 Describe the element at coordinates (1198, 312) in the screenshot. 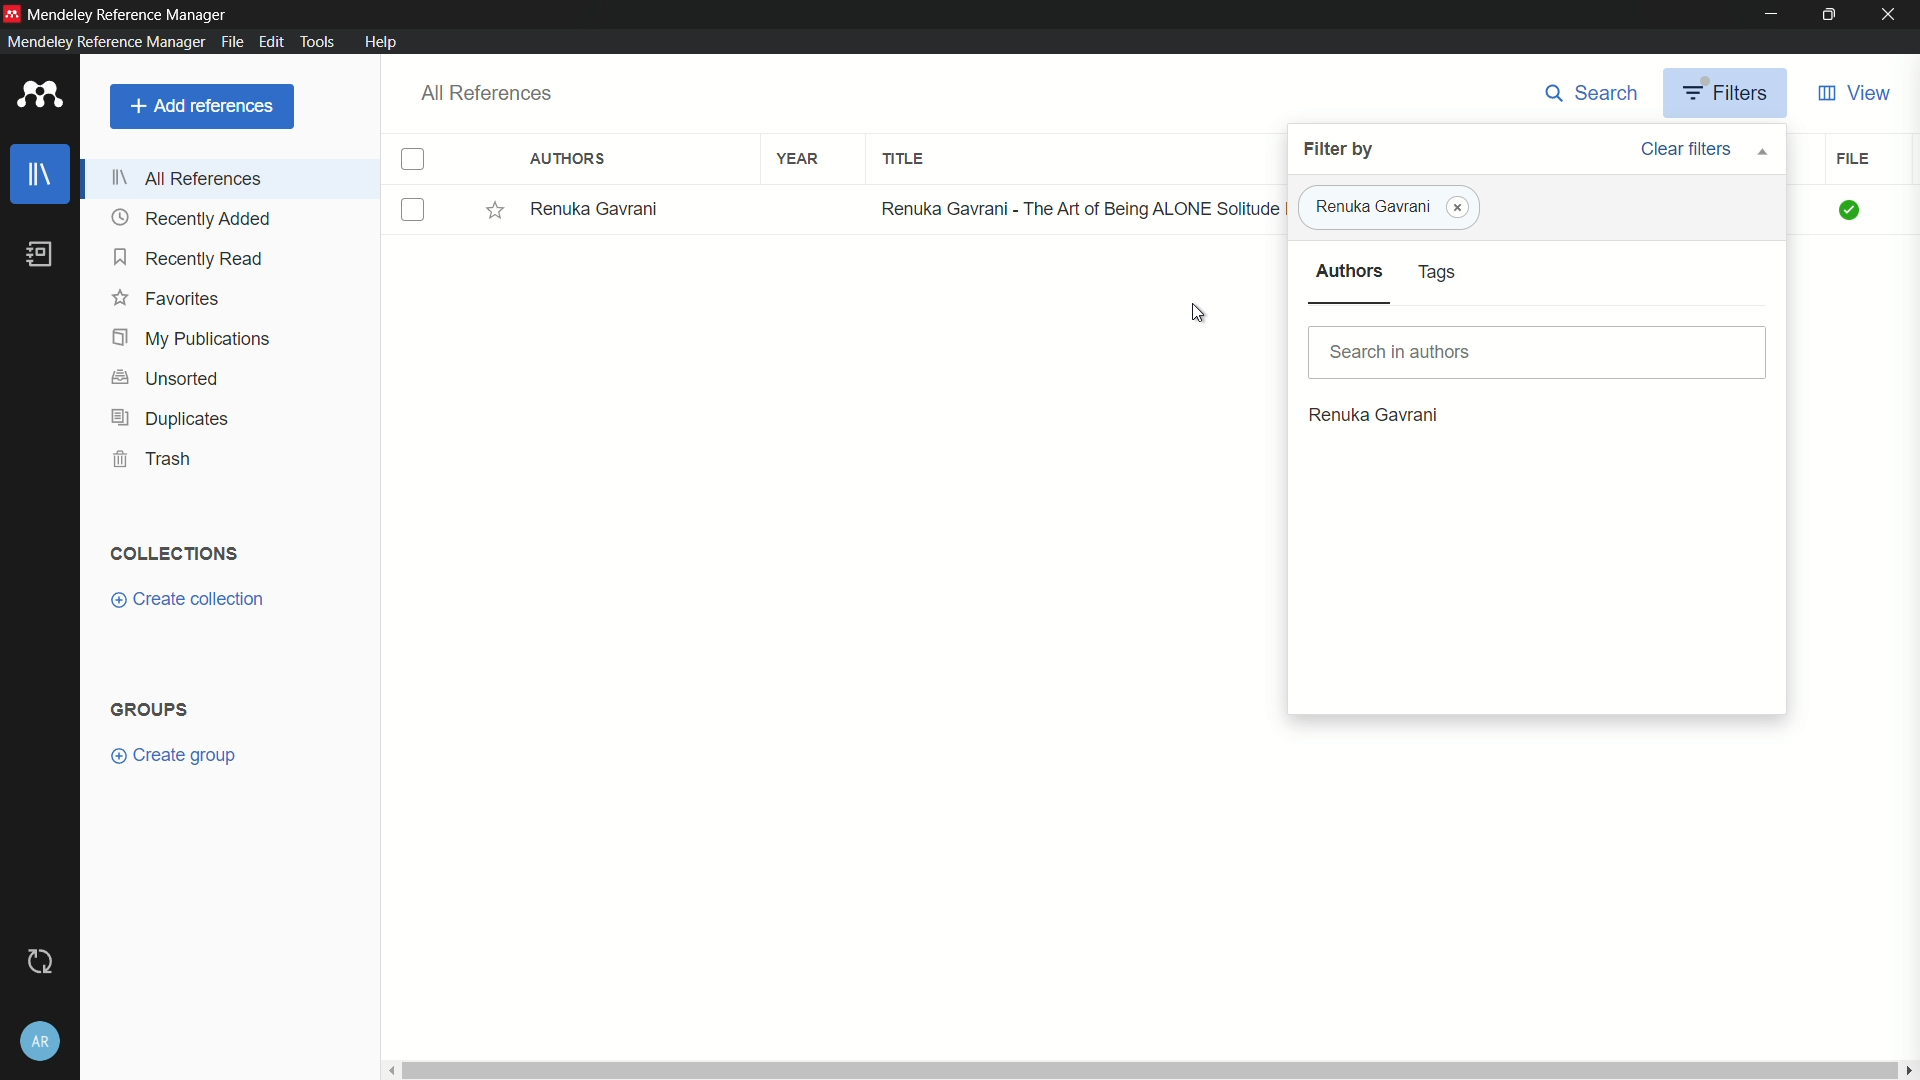

I see `cursor` at that location.